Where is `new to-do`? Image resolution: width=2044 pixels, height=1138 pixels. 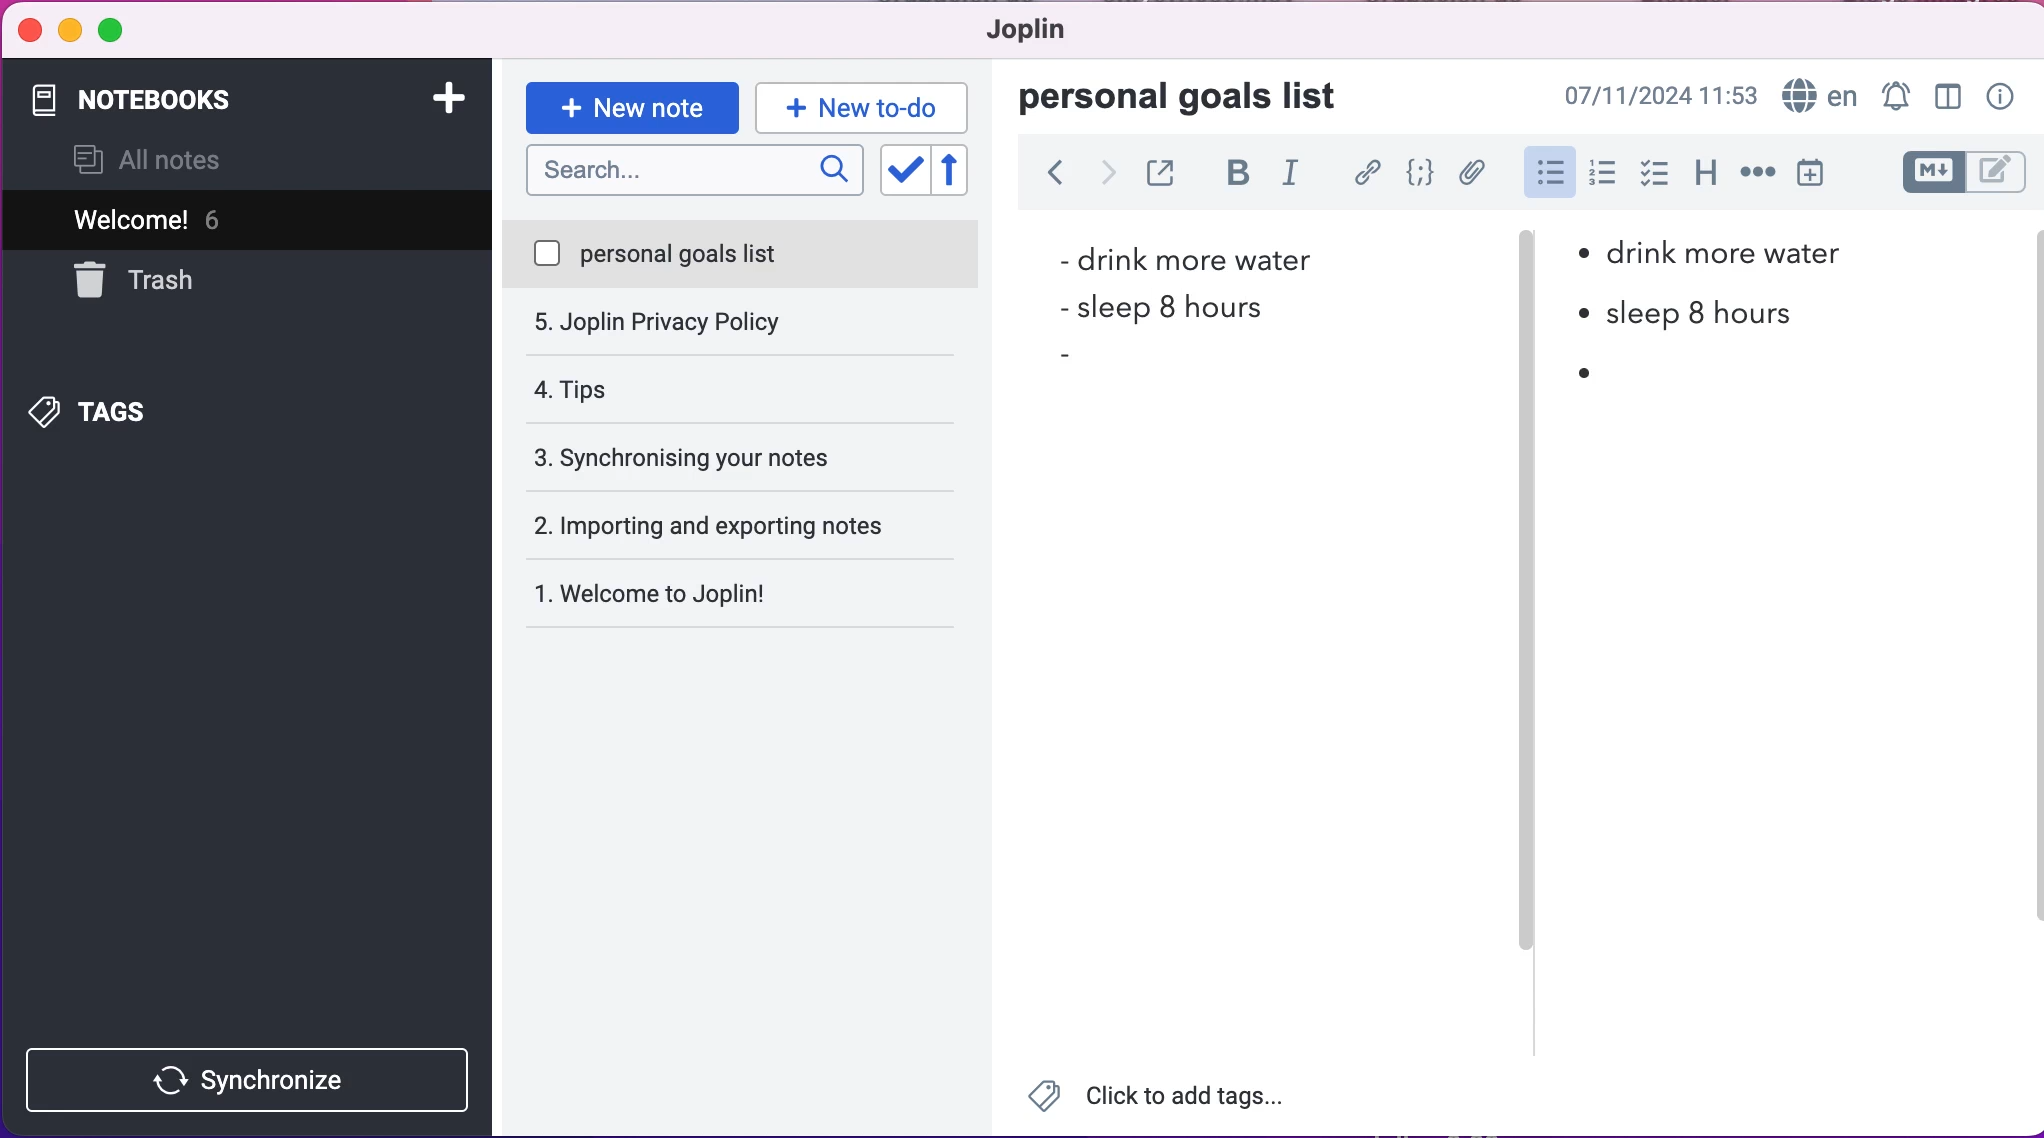
new to-do is located at coordinates (869, 106).